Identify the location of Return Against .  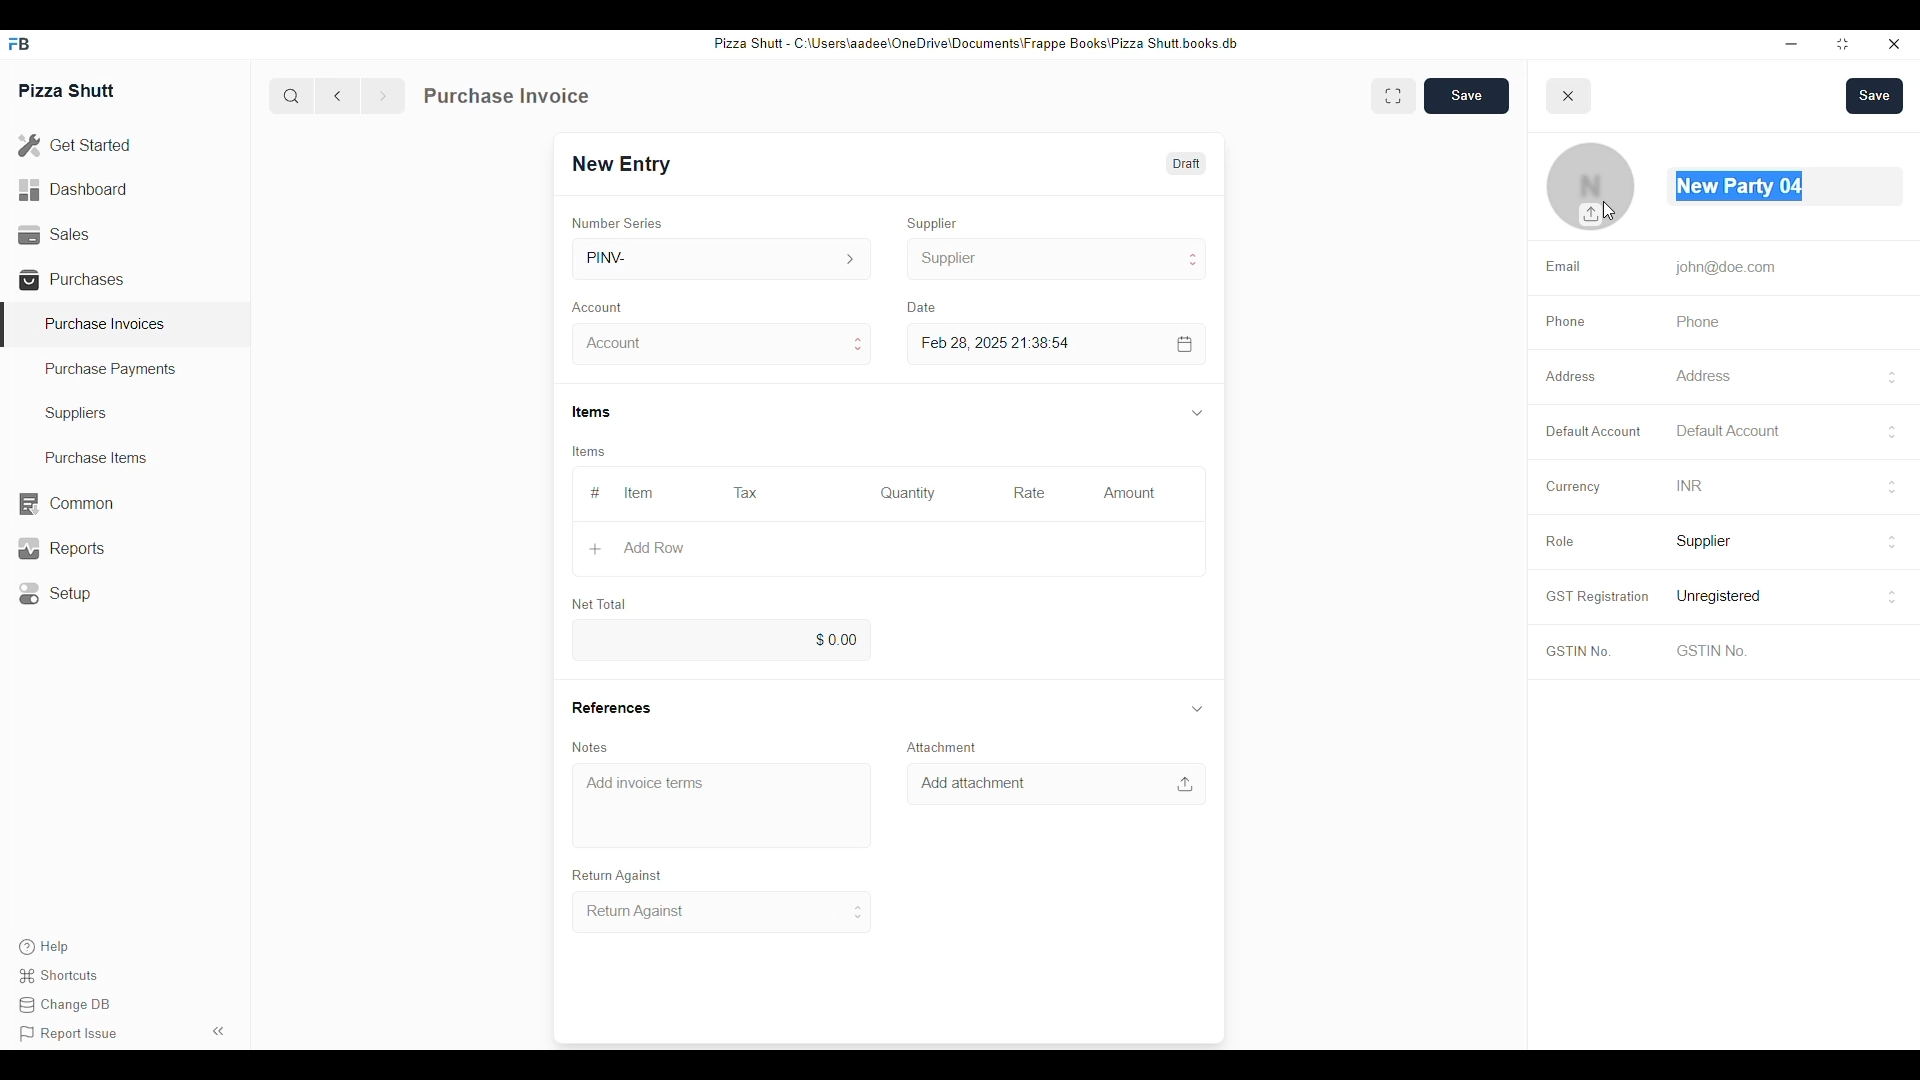
(723, 912).